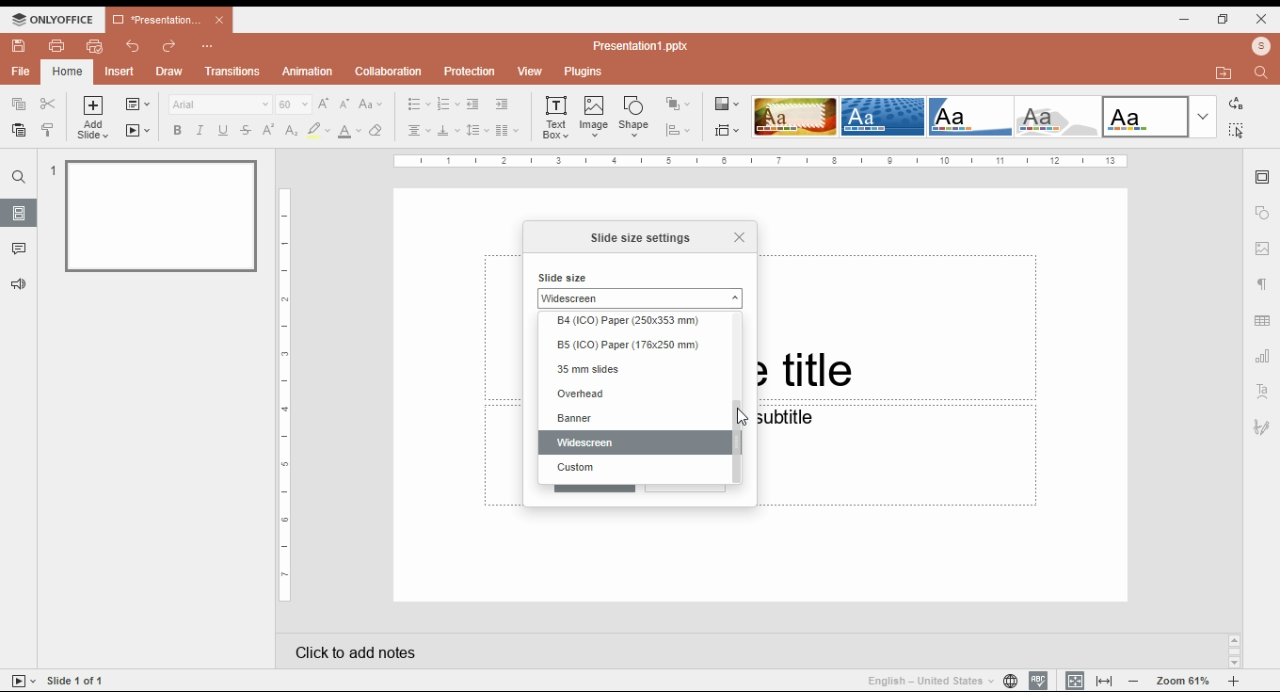 The width and height of the screenshot is (1280, 692). Describe the element at coordinates (137, 104) in the screenshot. I see `change slide layout` at that location.